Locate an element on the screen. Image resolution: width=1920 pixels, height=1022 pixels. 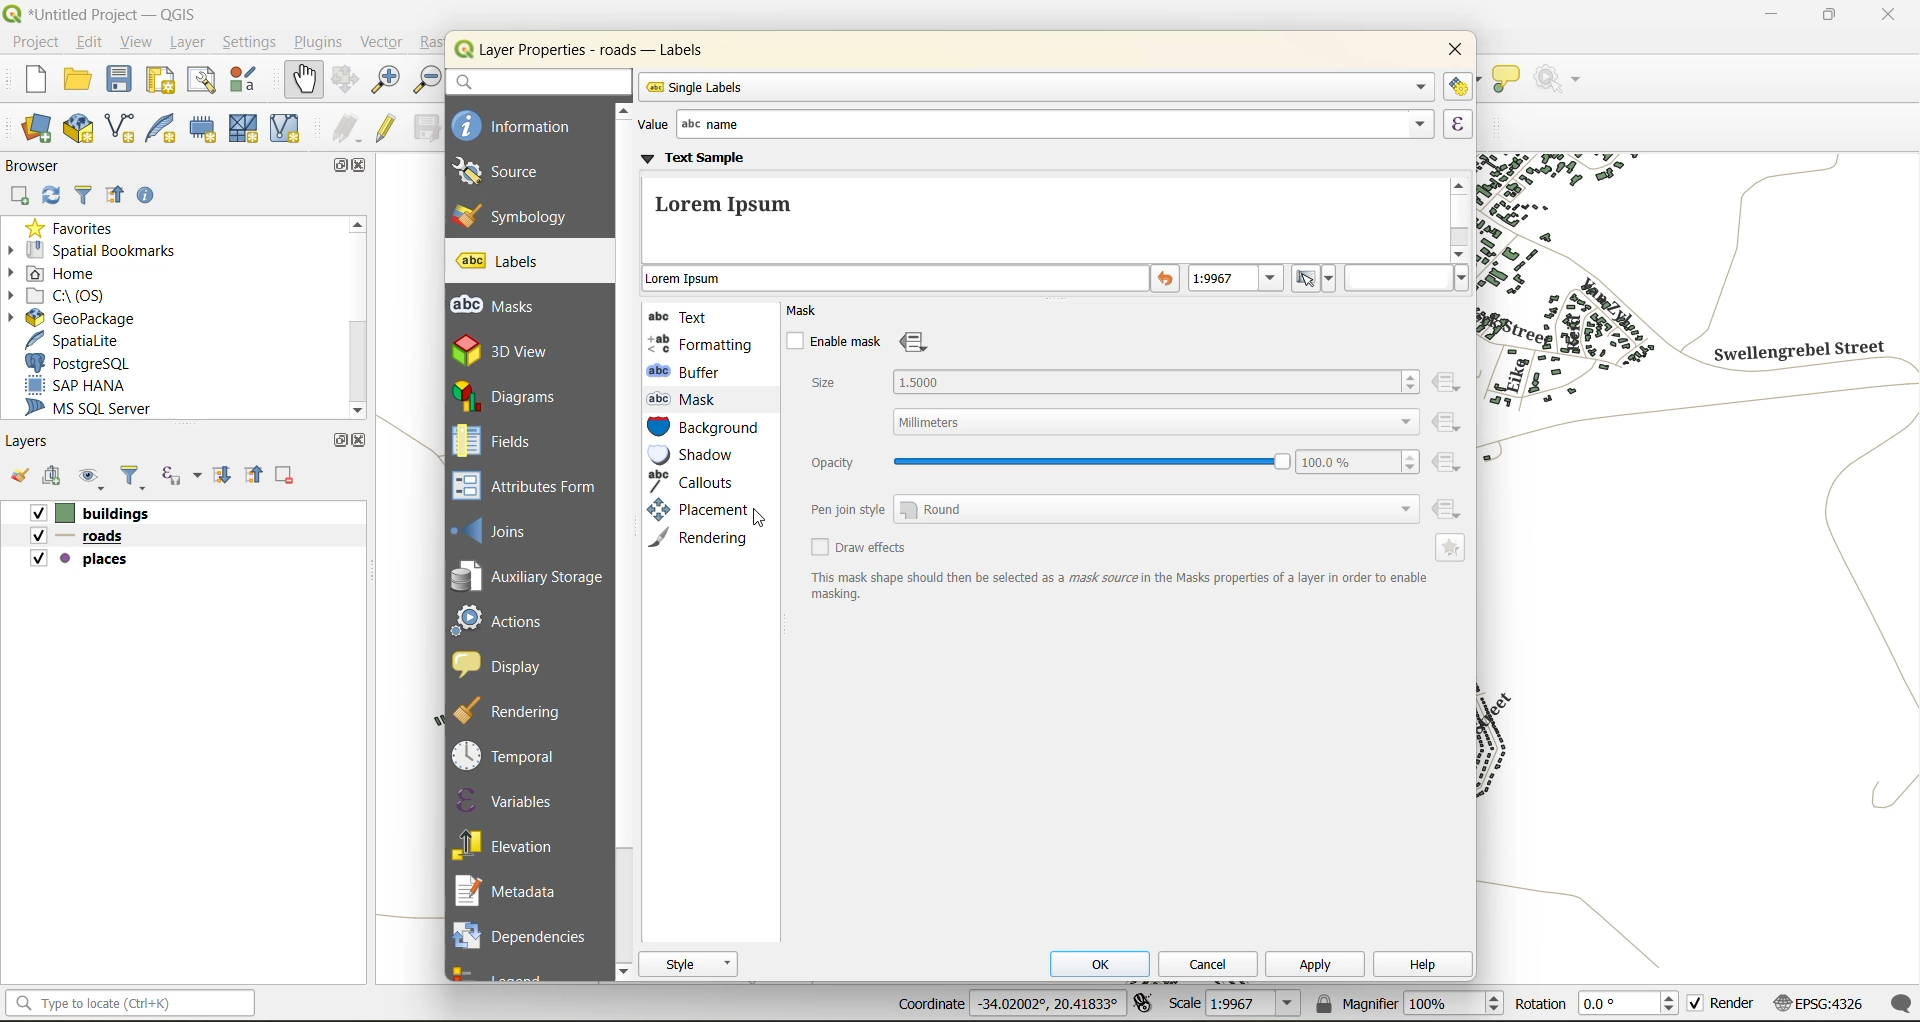
render is located at coordinates (1720, 1002).